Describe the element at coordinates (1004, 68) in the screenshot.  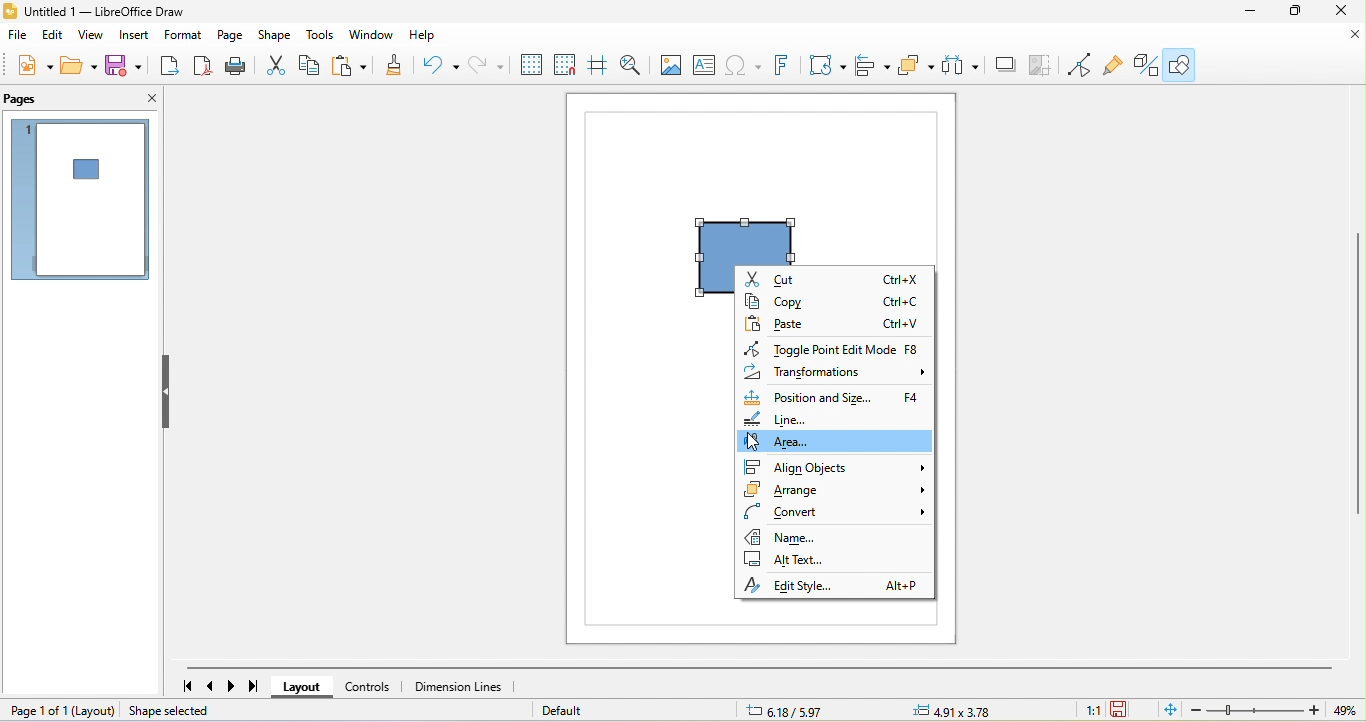
I see `shadow` at that location.